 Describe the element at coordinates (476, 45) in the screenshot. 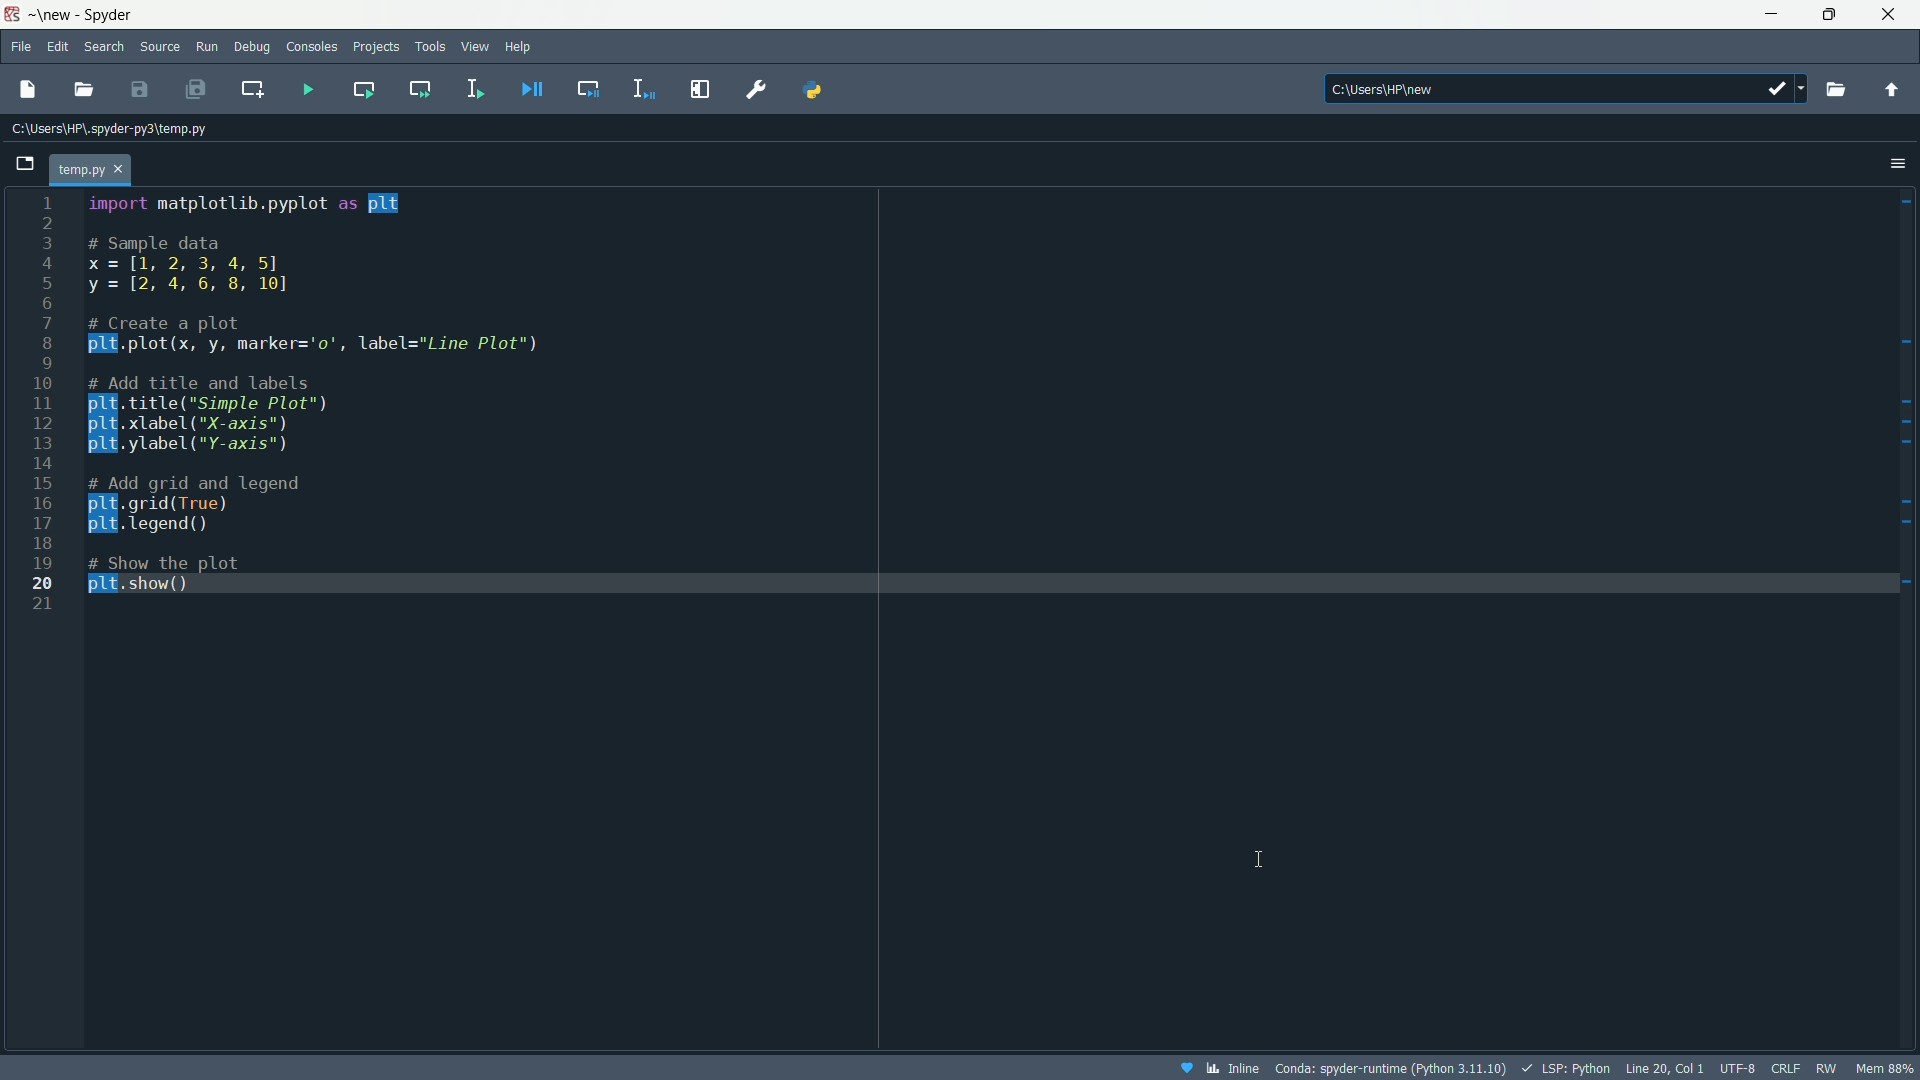

I see `view` at that location.